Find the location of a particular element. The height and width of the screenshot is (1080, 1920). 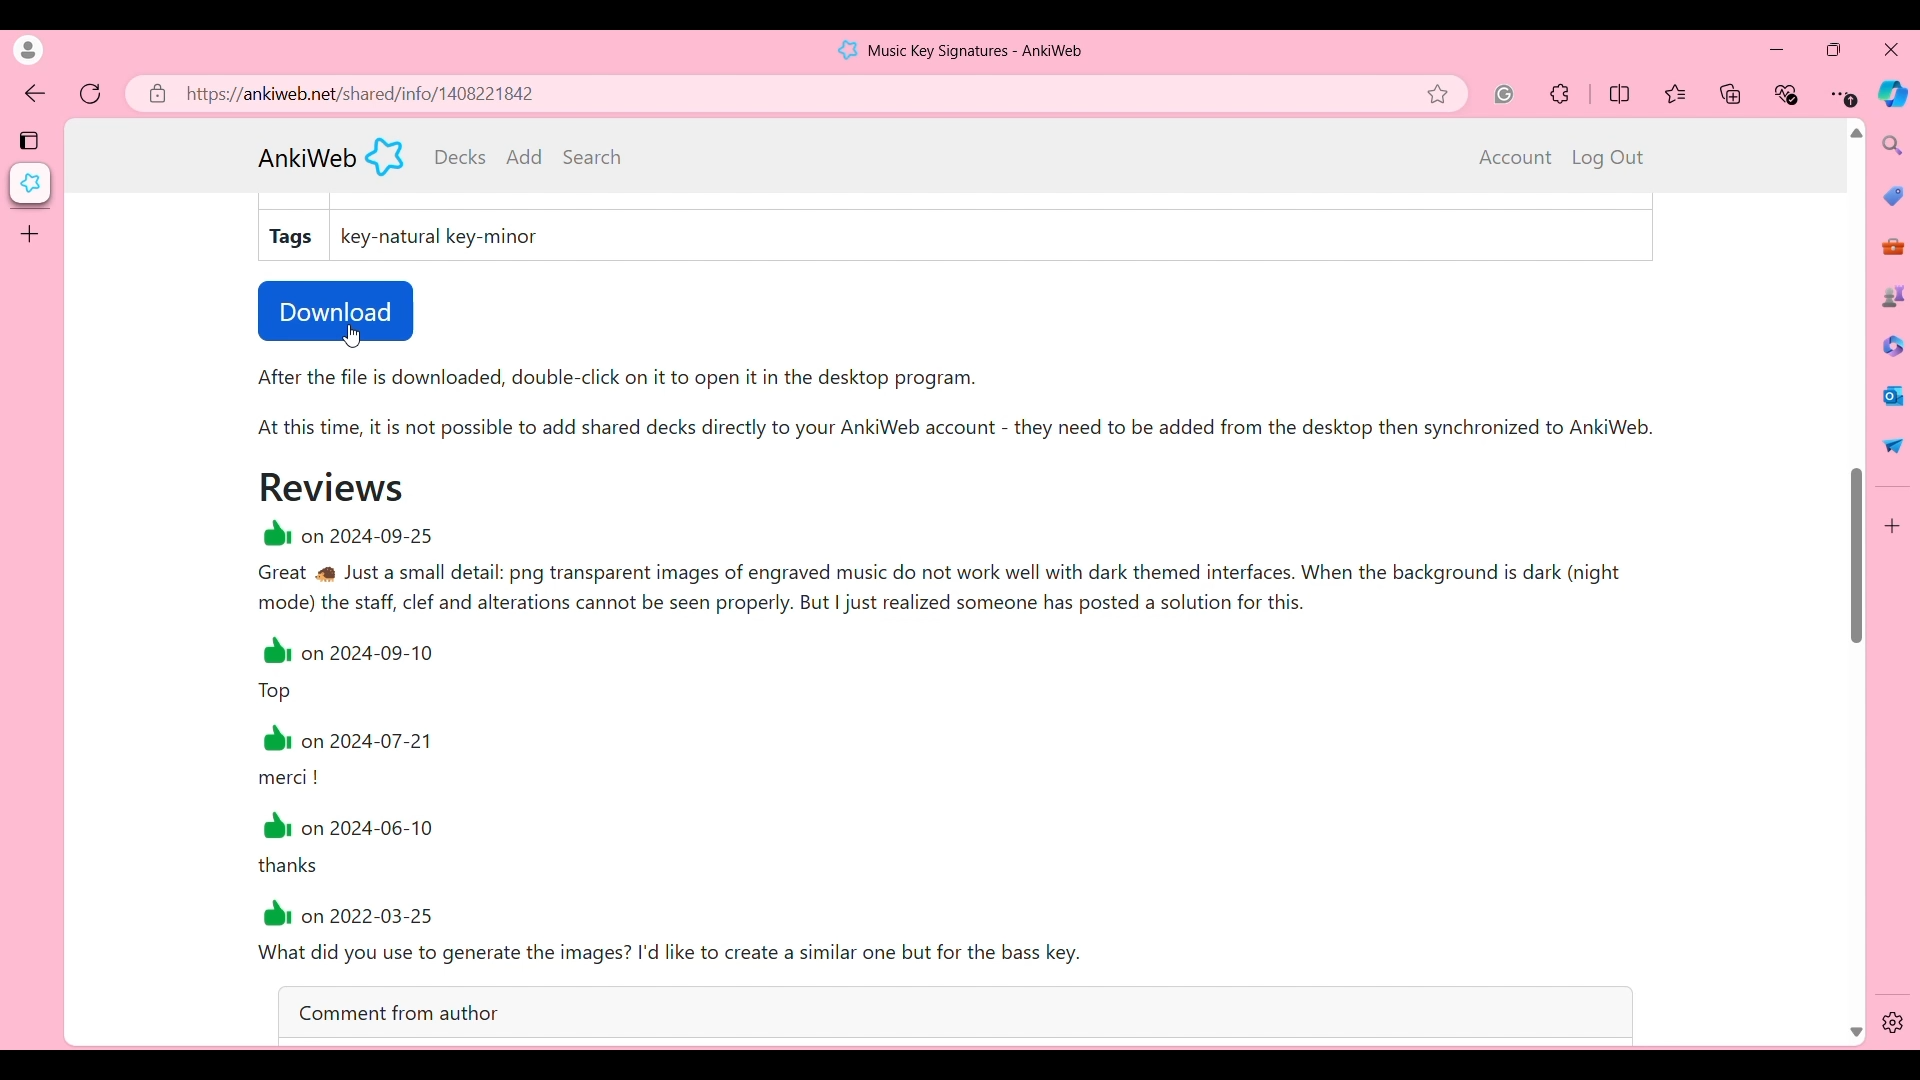

Tags is located at coordinates (293, 237).